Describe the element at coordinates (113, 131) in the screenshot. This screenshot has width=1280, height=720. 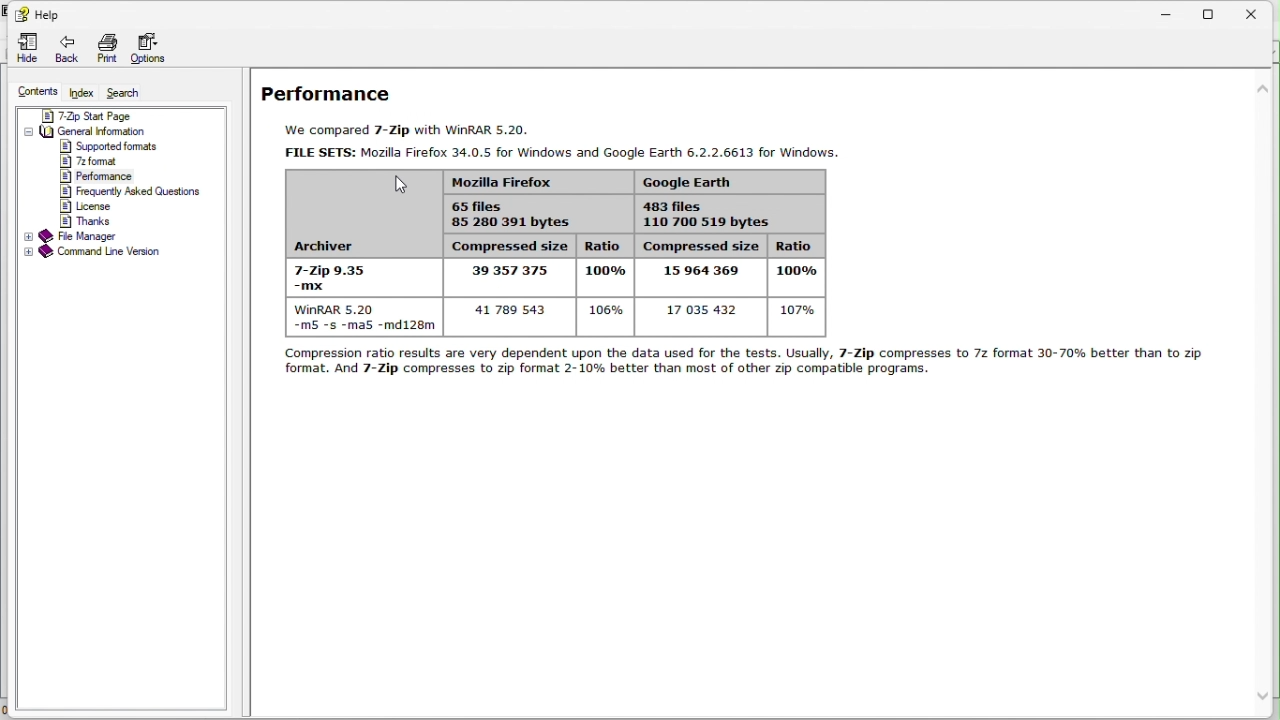
I see `General information supported` at that location.